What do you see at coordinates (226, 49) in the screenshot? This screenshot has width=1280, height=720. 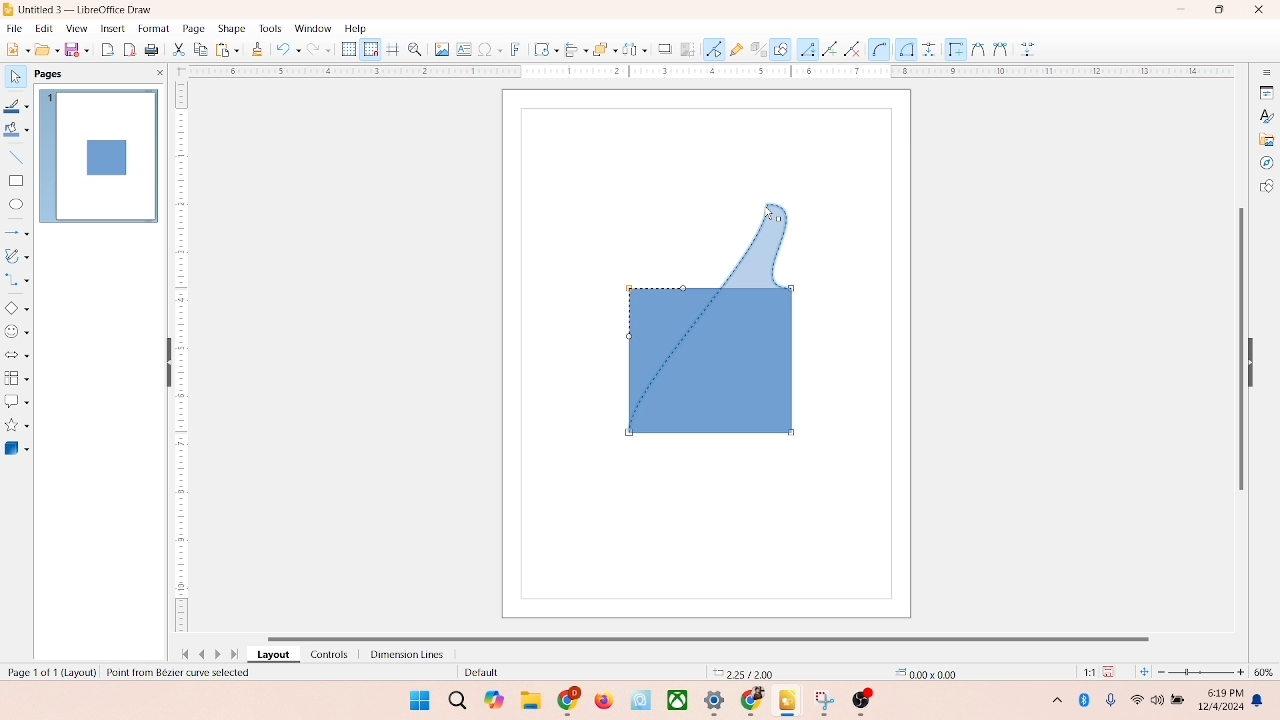 I see `print` at bounding box center [226, 49].